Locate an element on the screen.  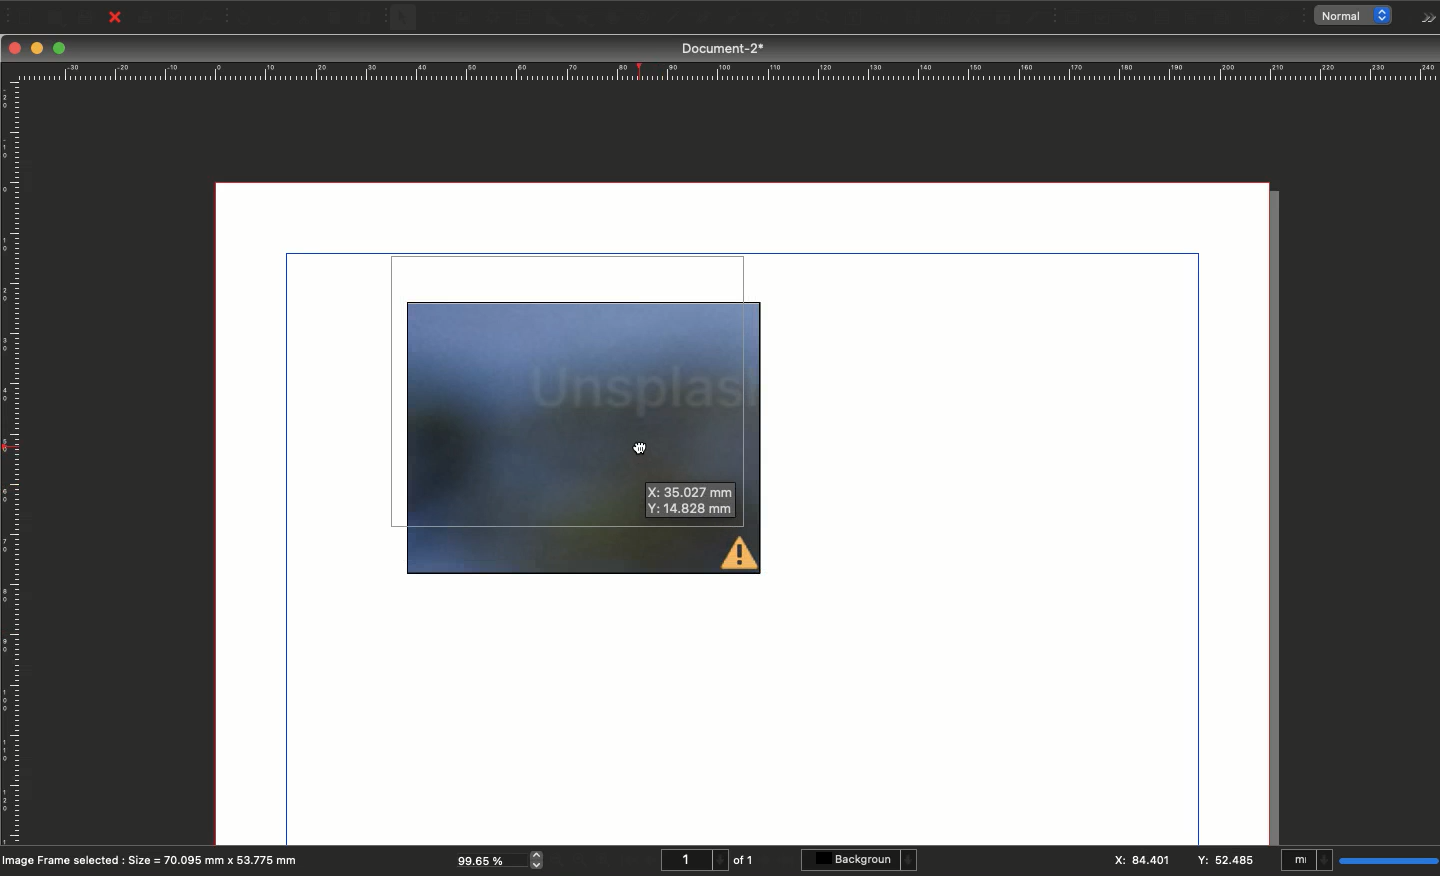
PDF combo box is located at coordinates (1190, 18).